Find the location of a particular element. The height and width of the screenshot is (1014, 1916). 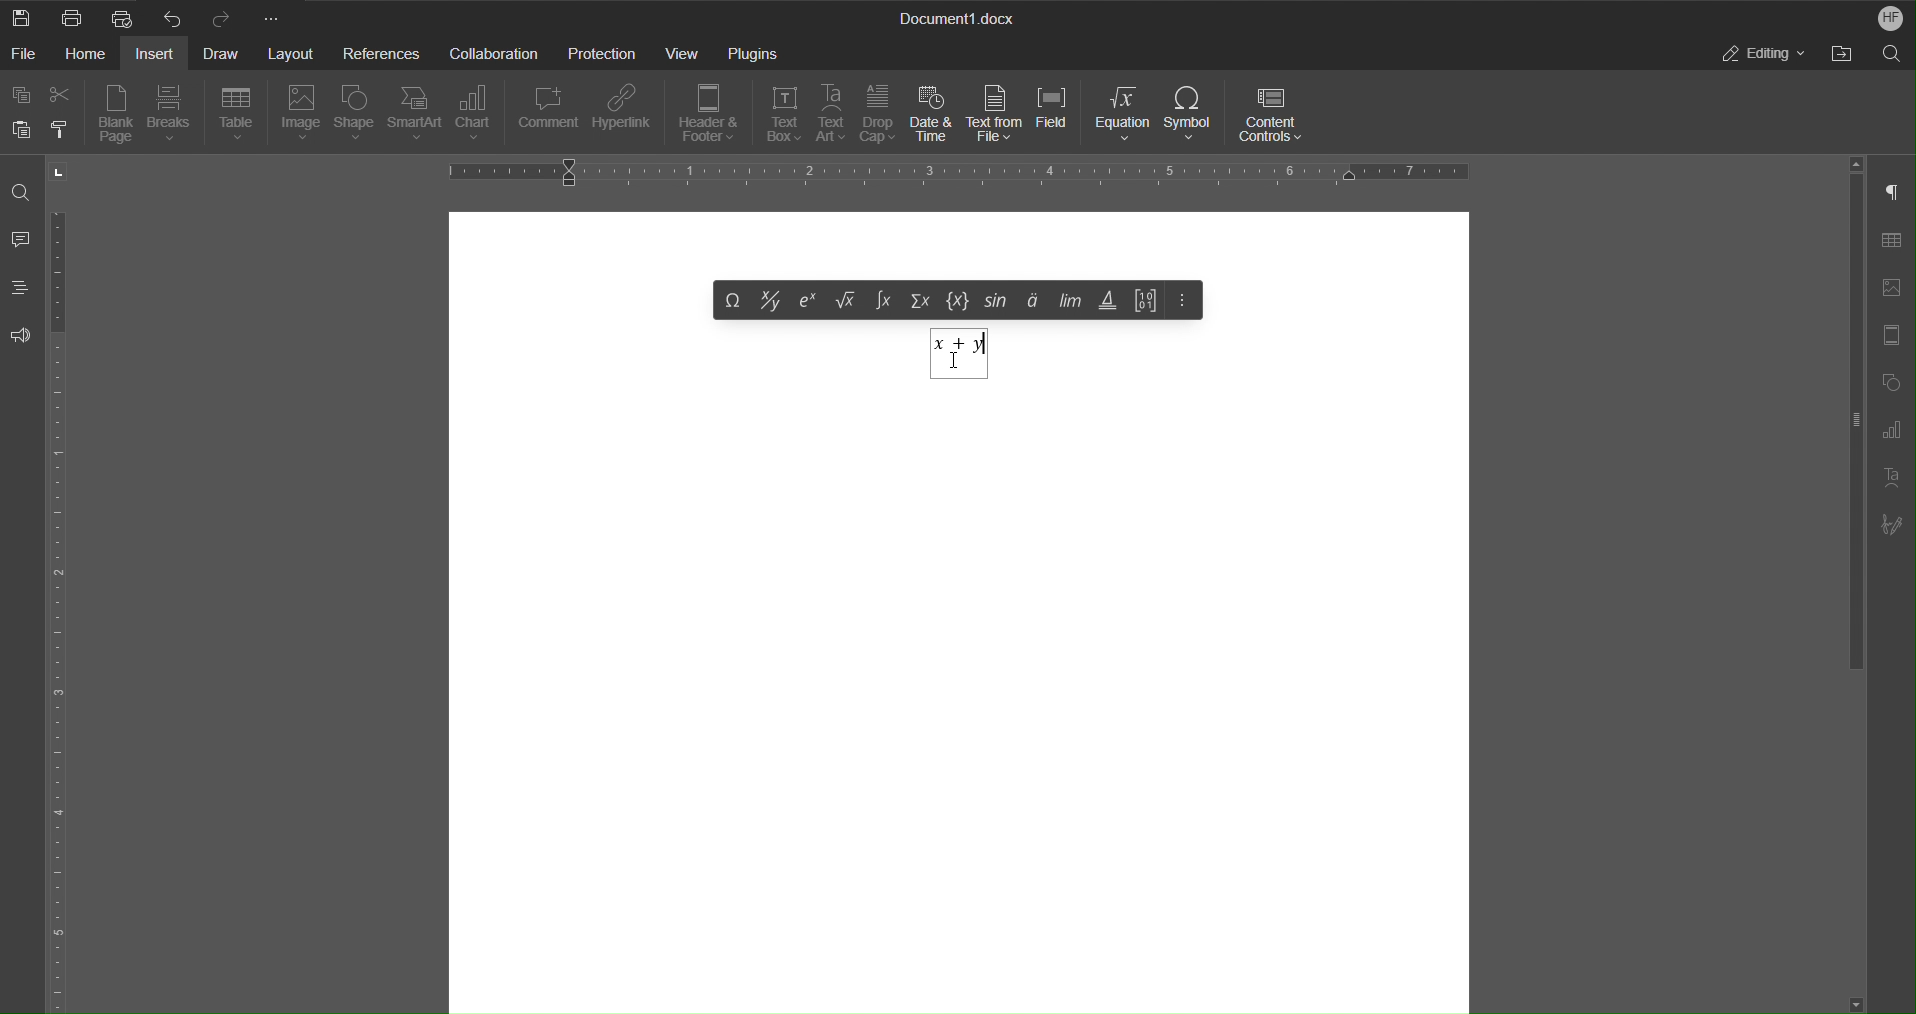

Print is located at coordinates (75, 19).